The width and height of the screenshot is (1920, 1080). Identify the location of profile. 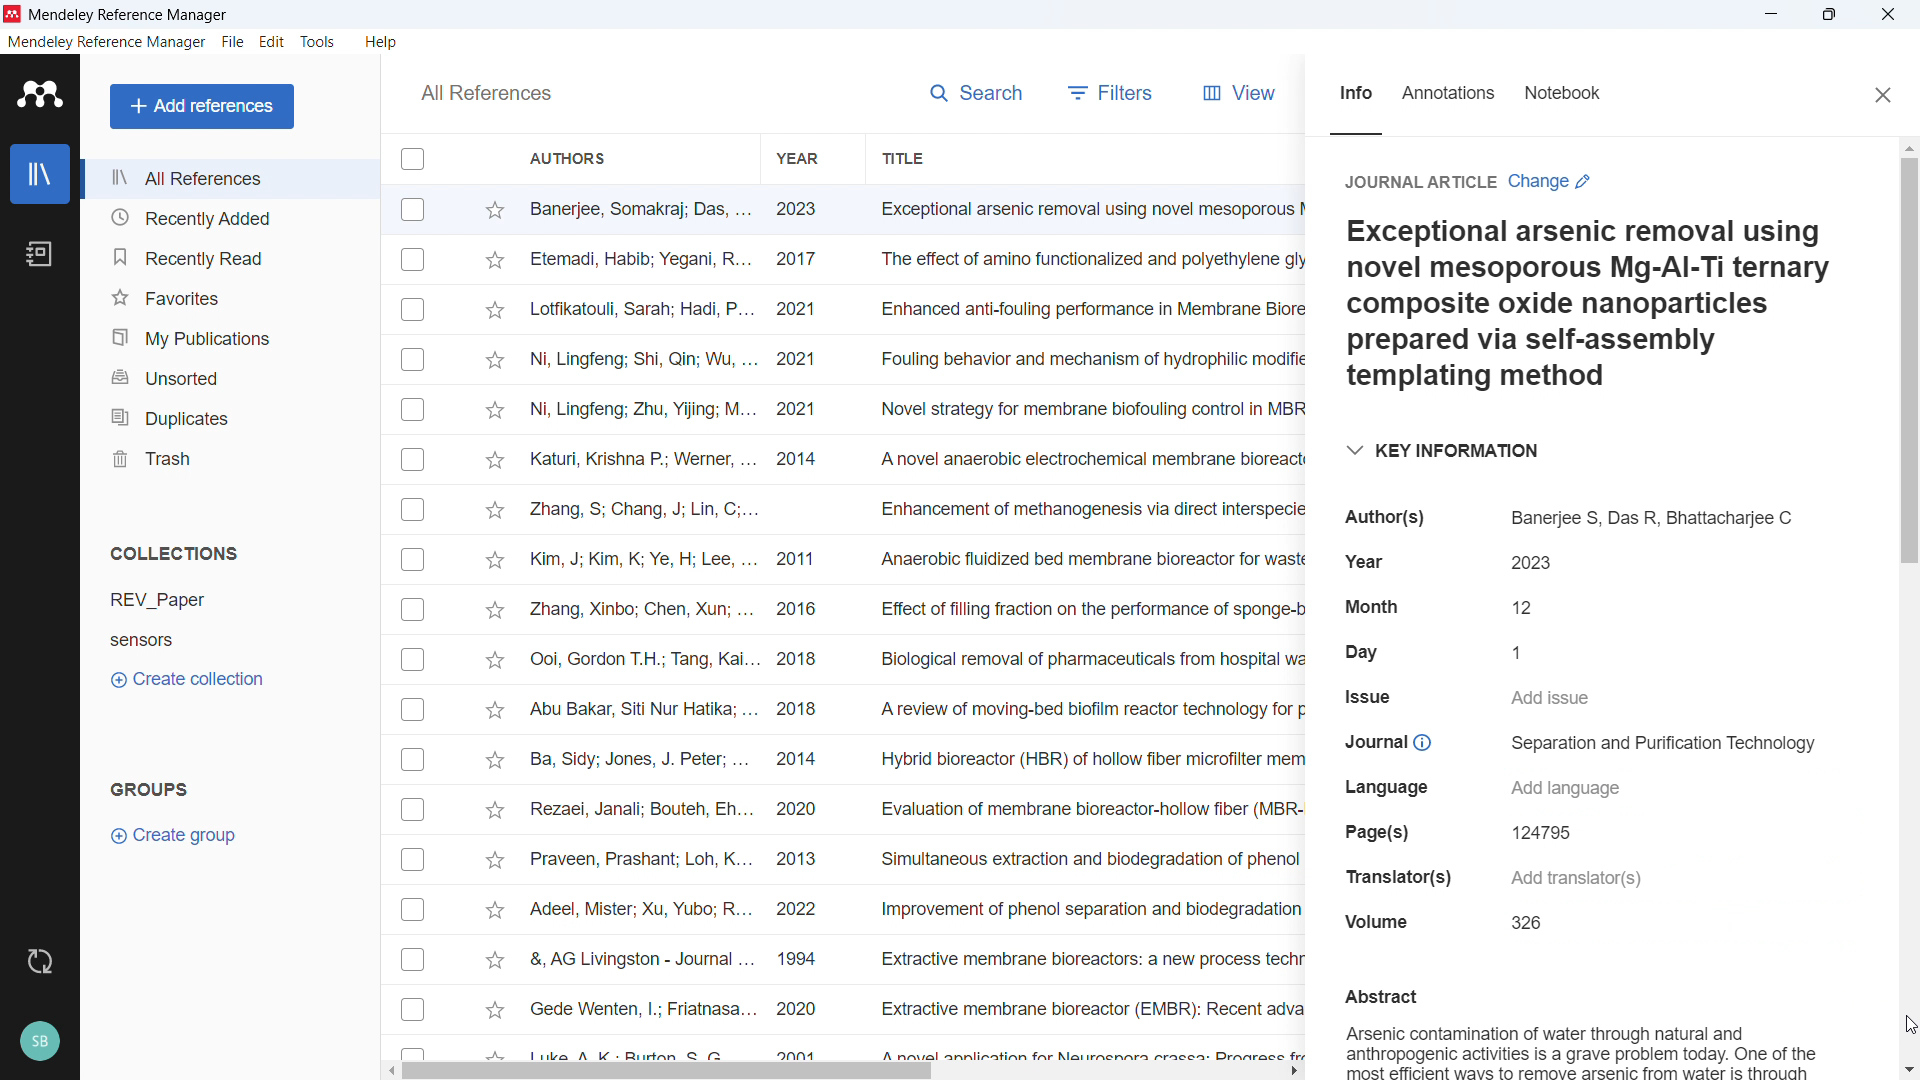
(39, 1043).